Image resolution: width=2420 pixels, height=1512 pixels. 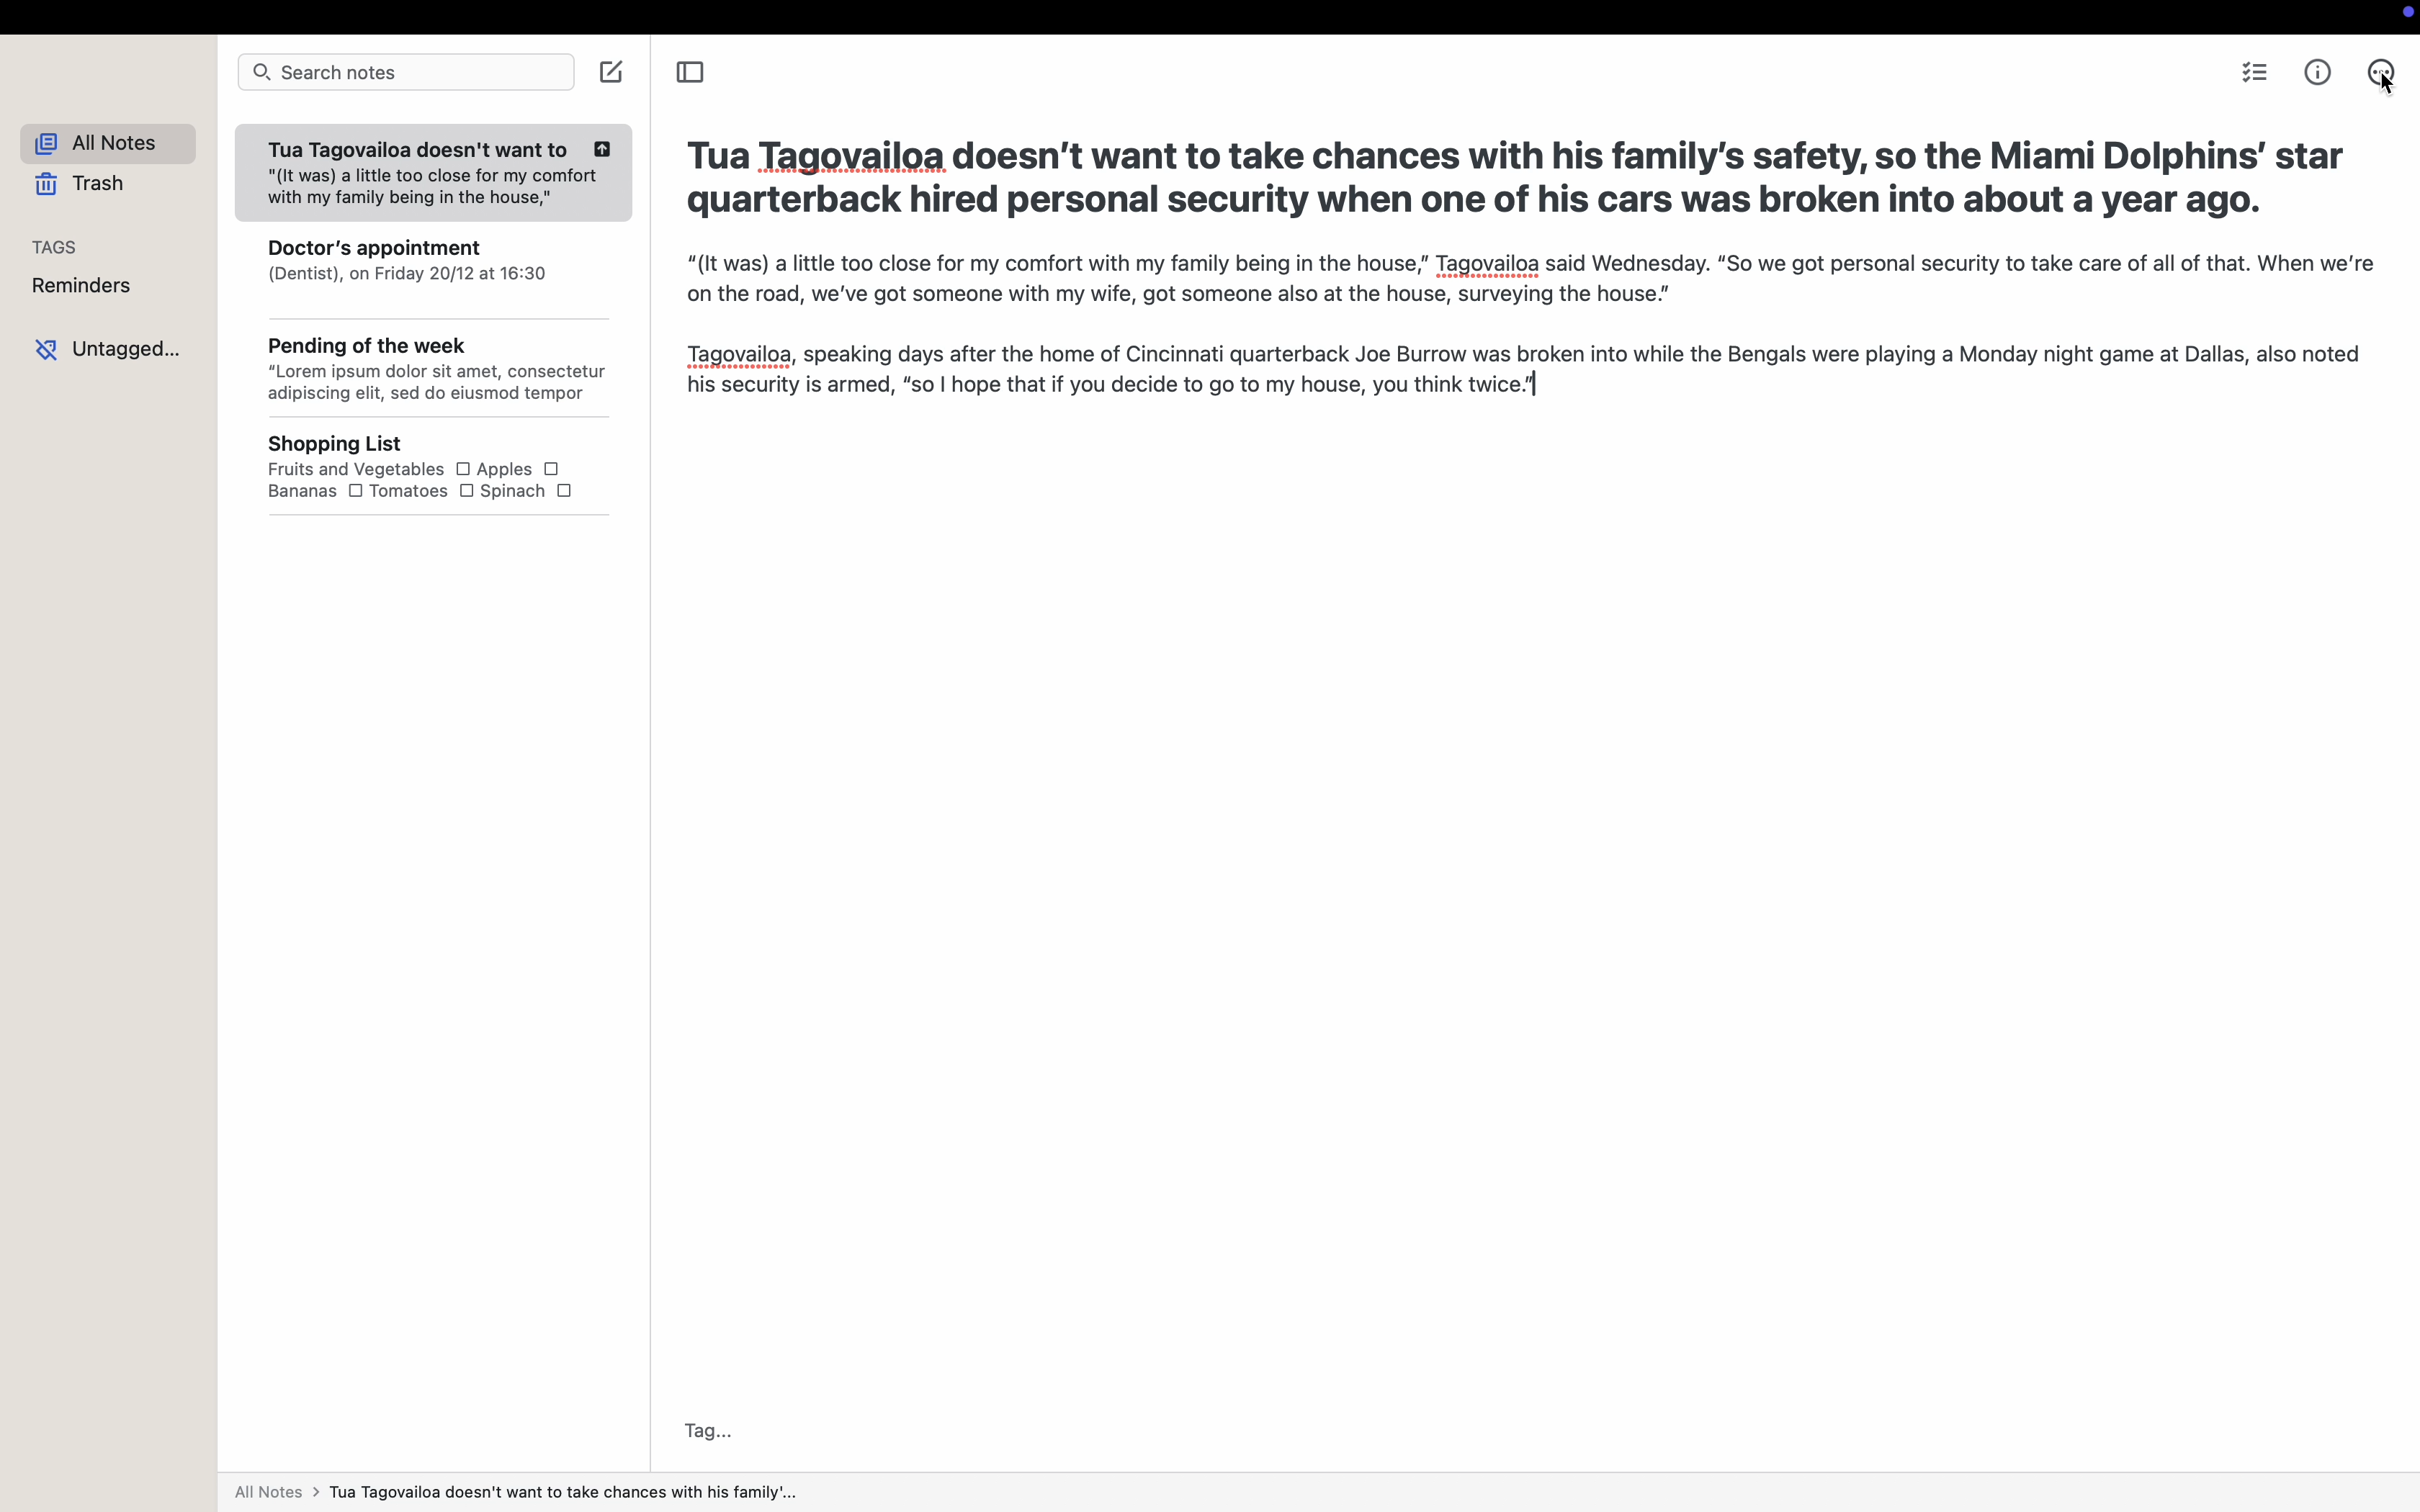 I want to click on trash, so click(x=79, y=186).